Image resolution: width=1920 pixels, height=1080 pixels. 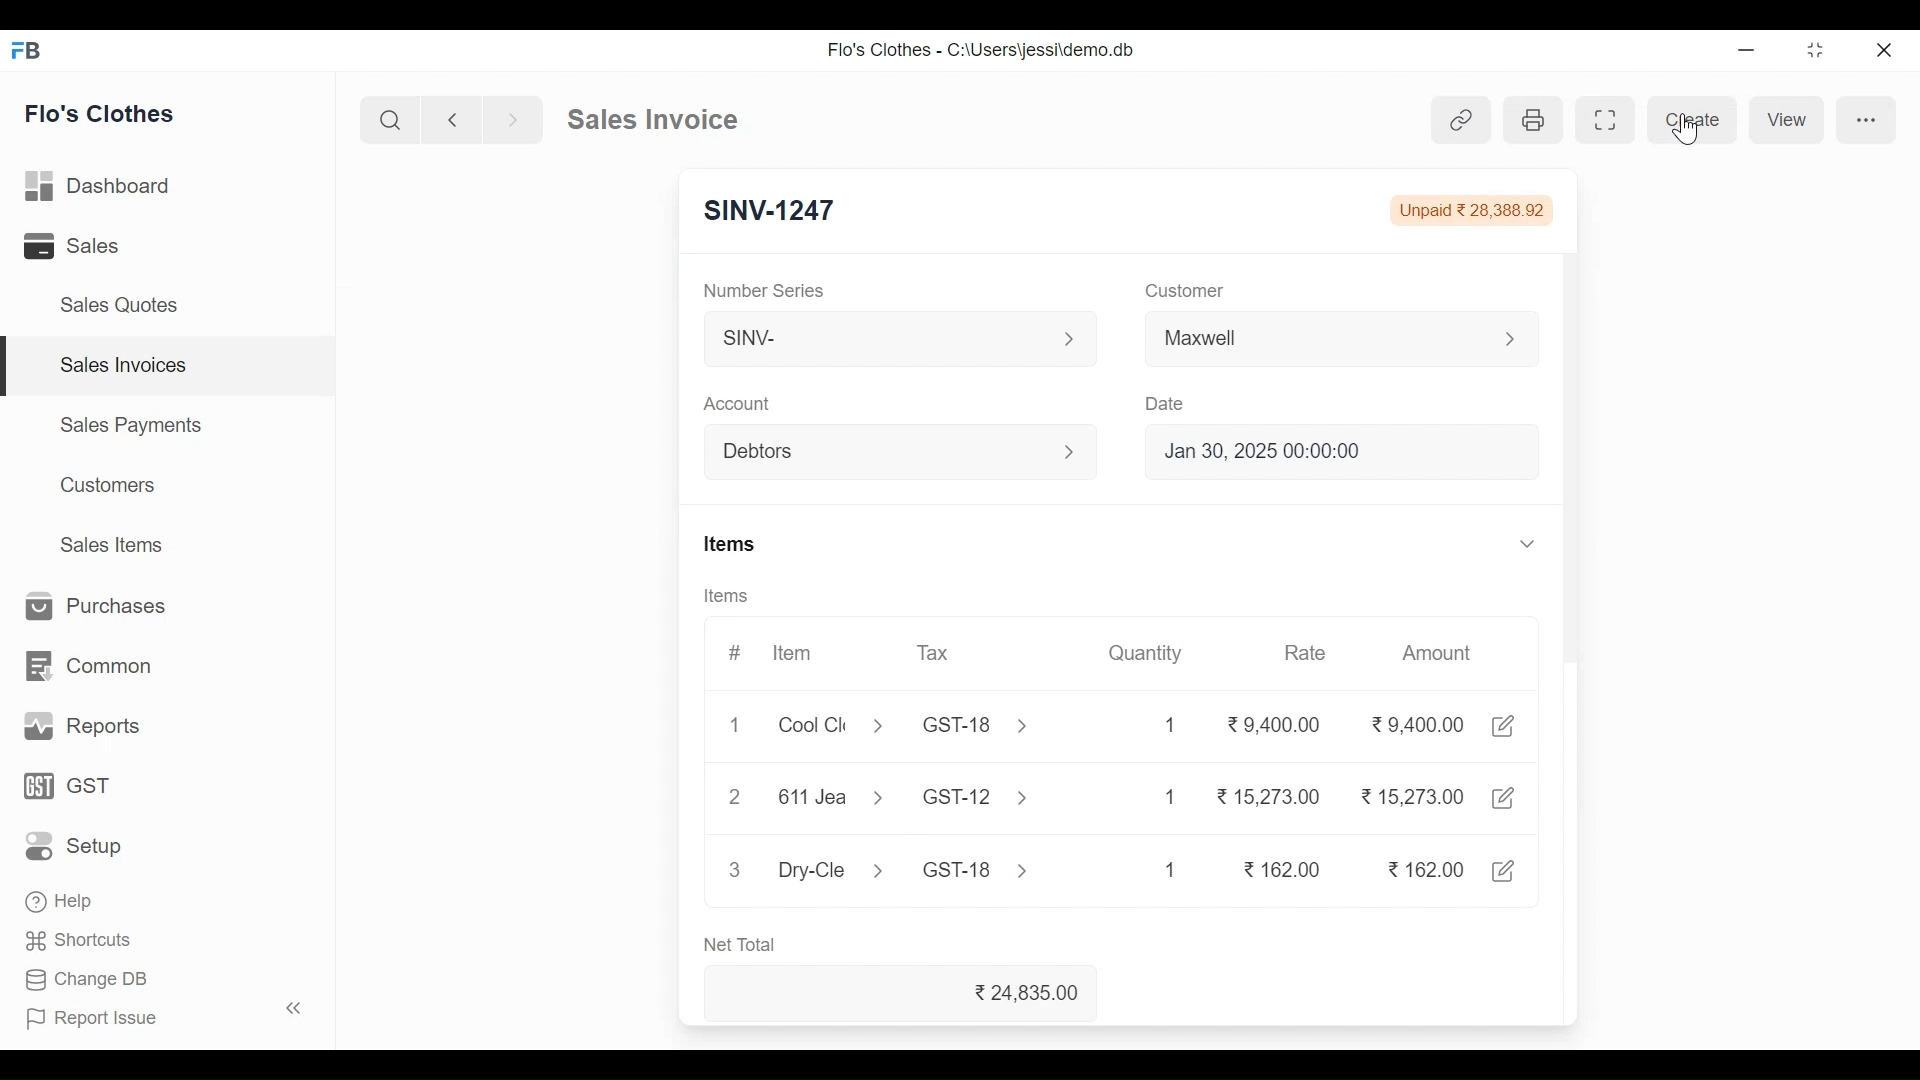 What do you see at coordinates (882, 339) in the screenshot?
I see `SINV-` at bounding box center [882, 339].